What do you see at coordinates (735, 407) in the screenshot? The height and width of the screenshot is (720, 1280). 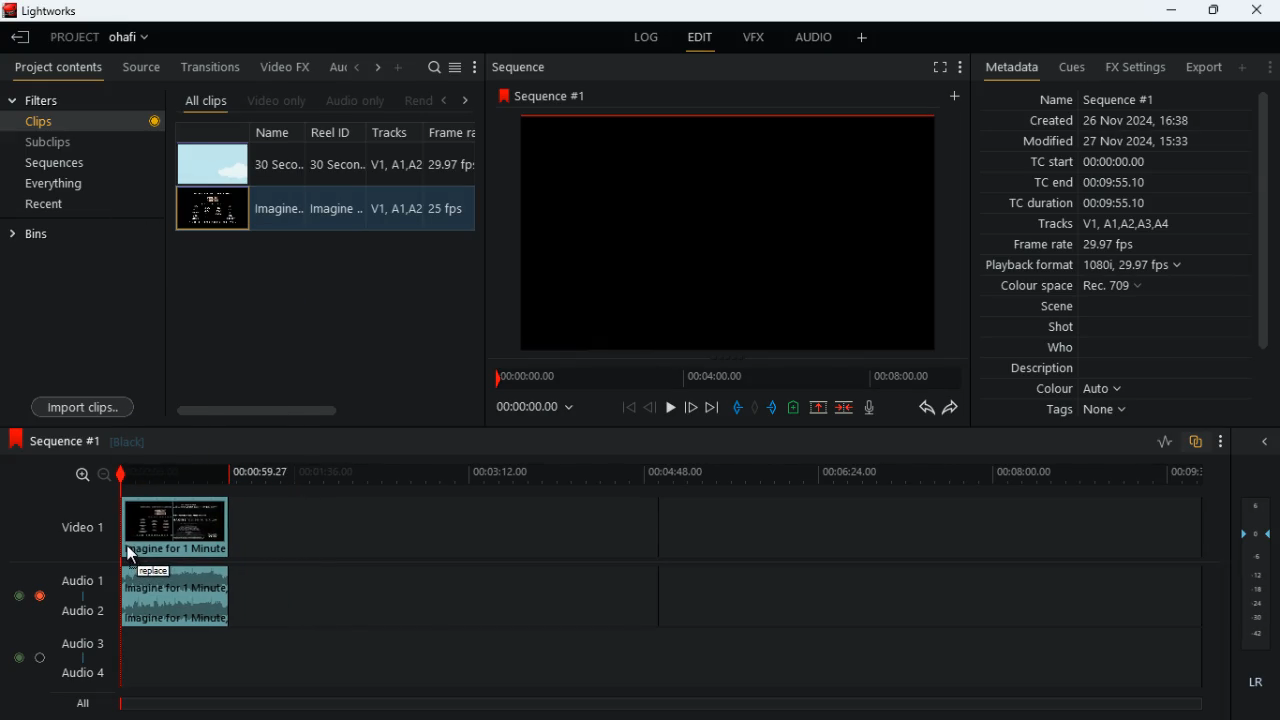 I see `pull` at bounding box center [735, 407].